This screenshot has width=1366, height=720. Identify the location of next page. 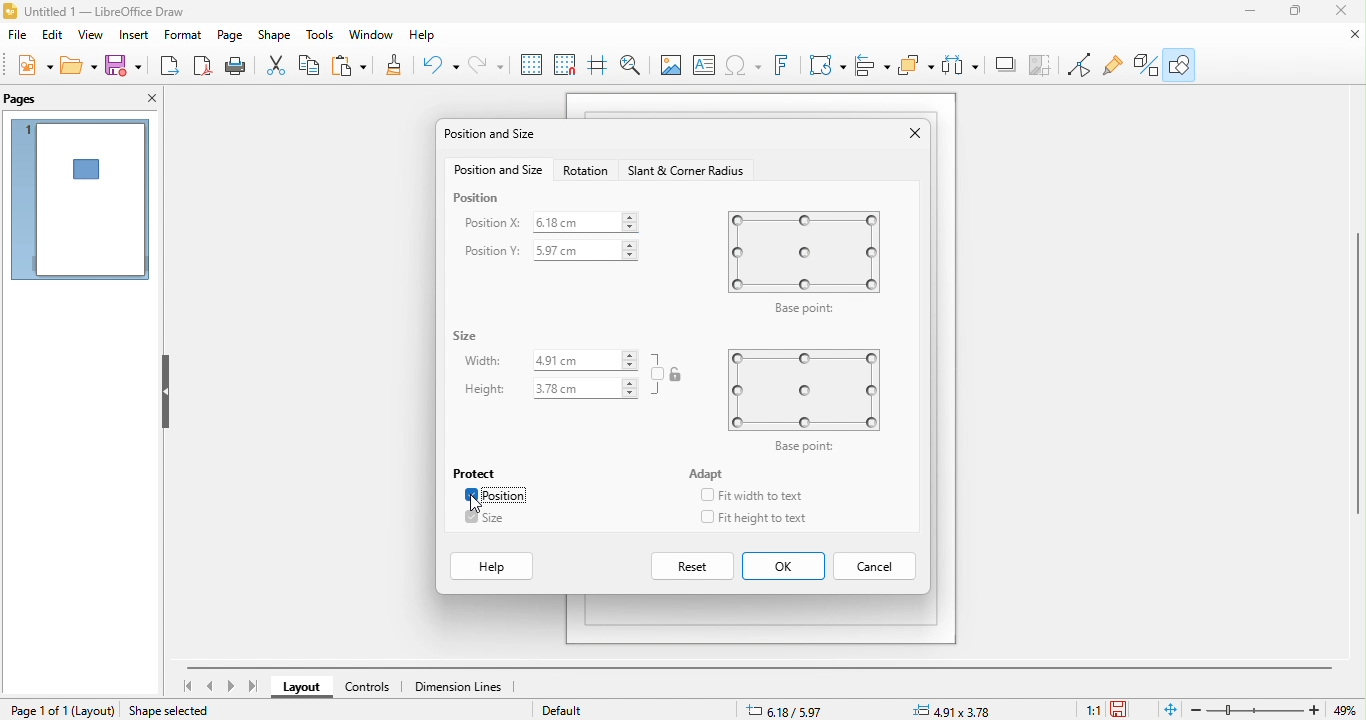
(231, 686).